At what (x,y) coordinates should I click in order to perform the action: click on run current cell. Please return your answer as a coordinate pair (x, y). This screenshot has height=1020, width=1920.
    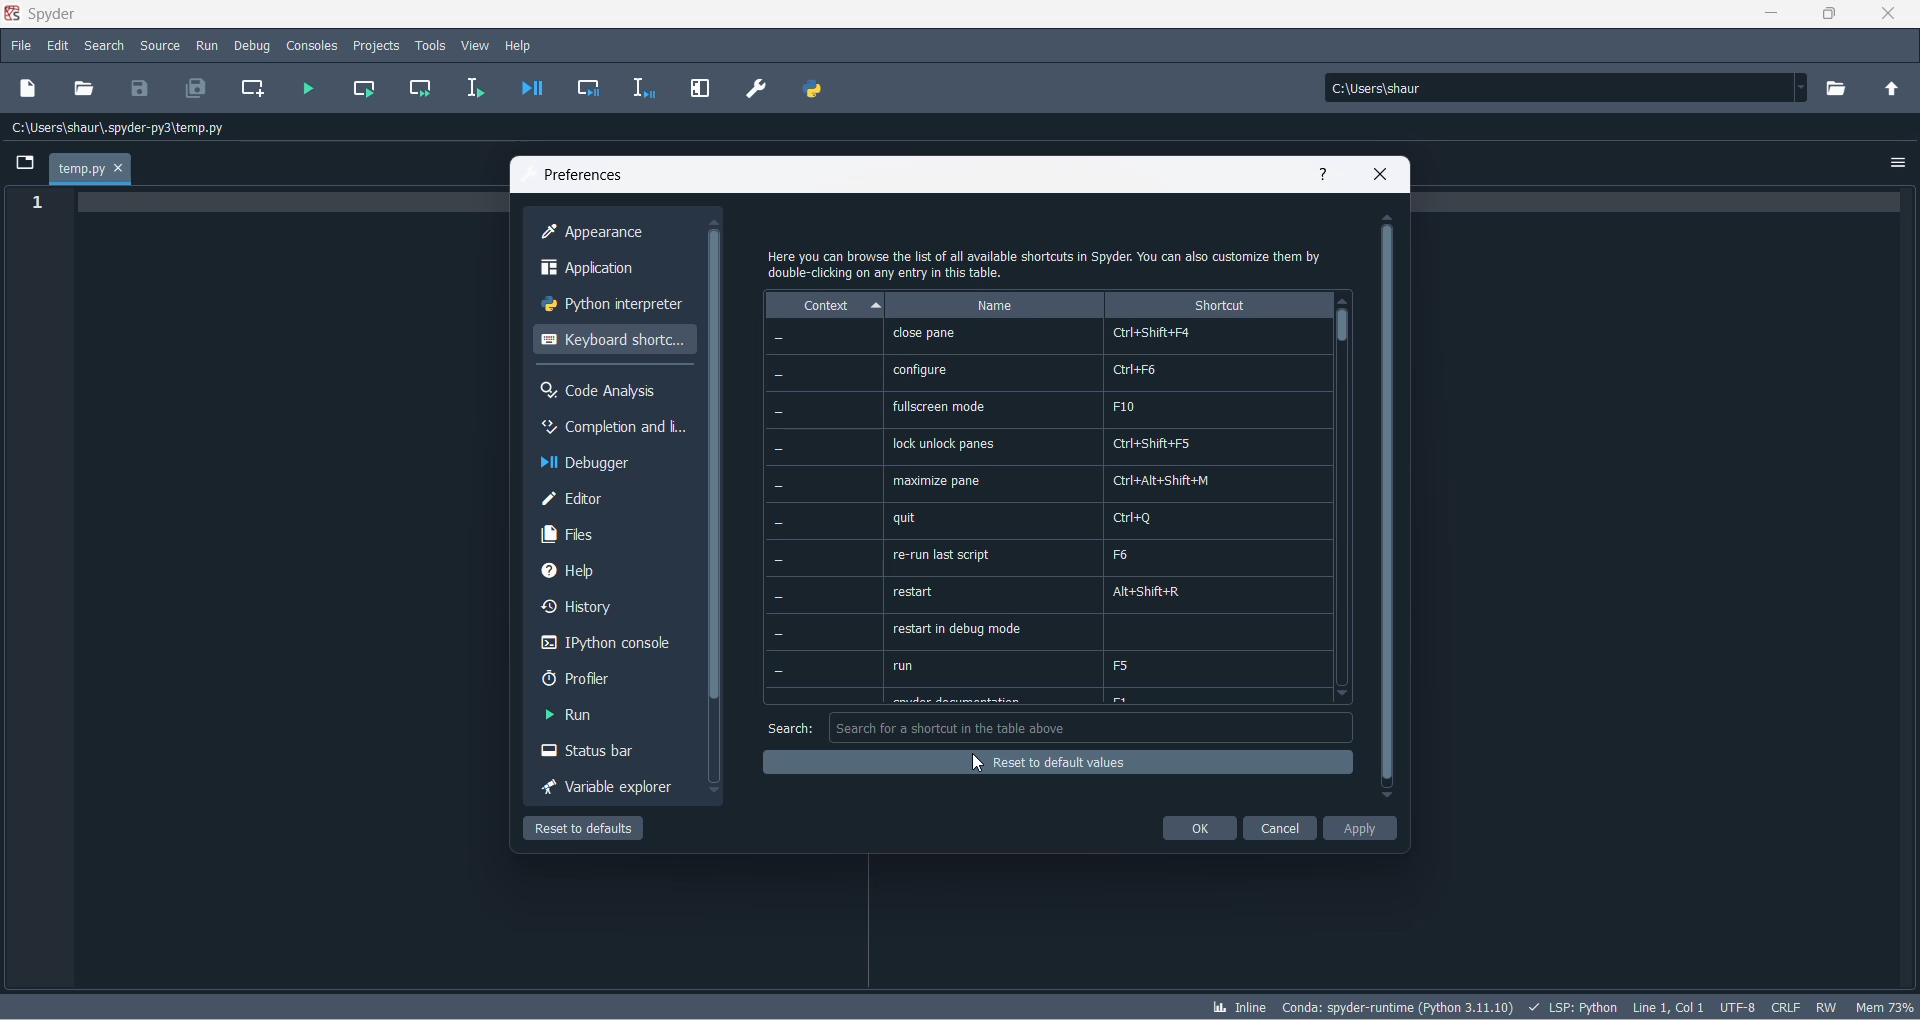
    Looking at the image, I should click on (422, 88).